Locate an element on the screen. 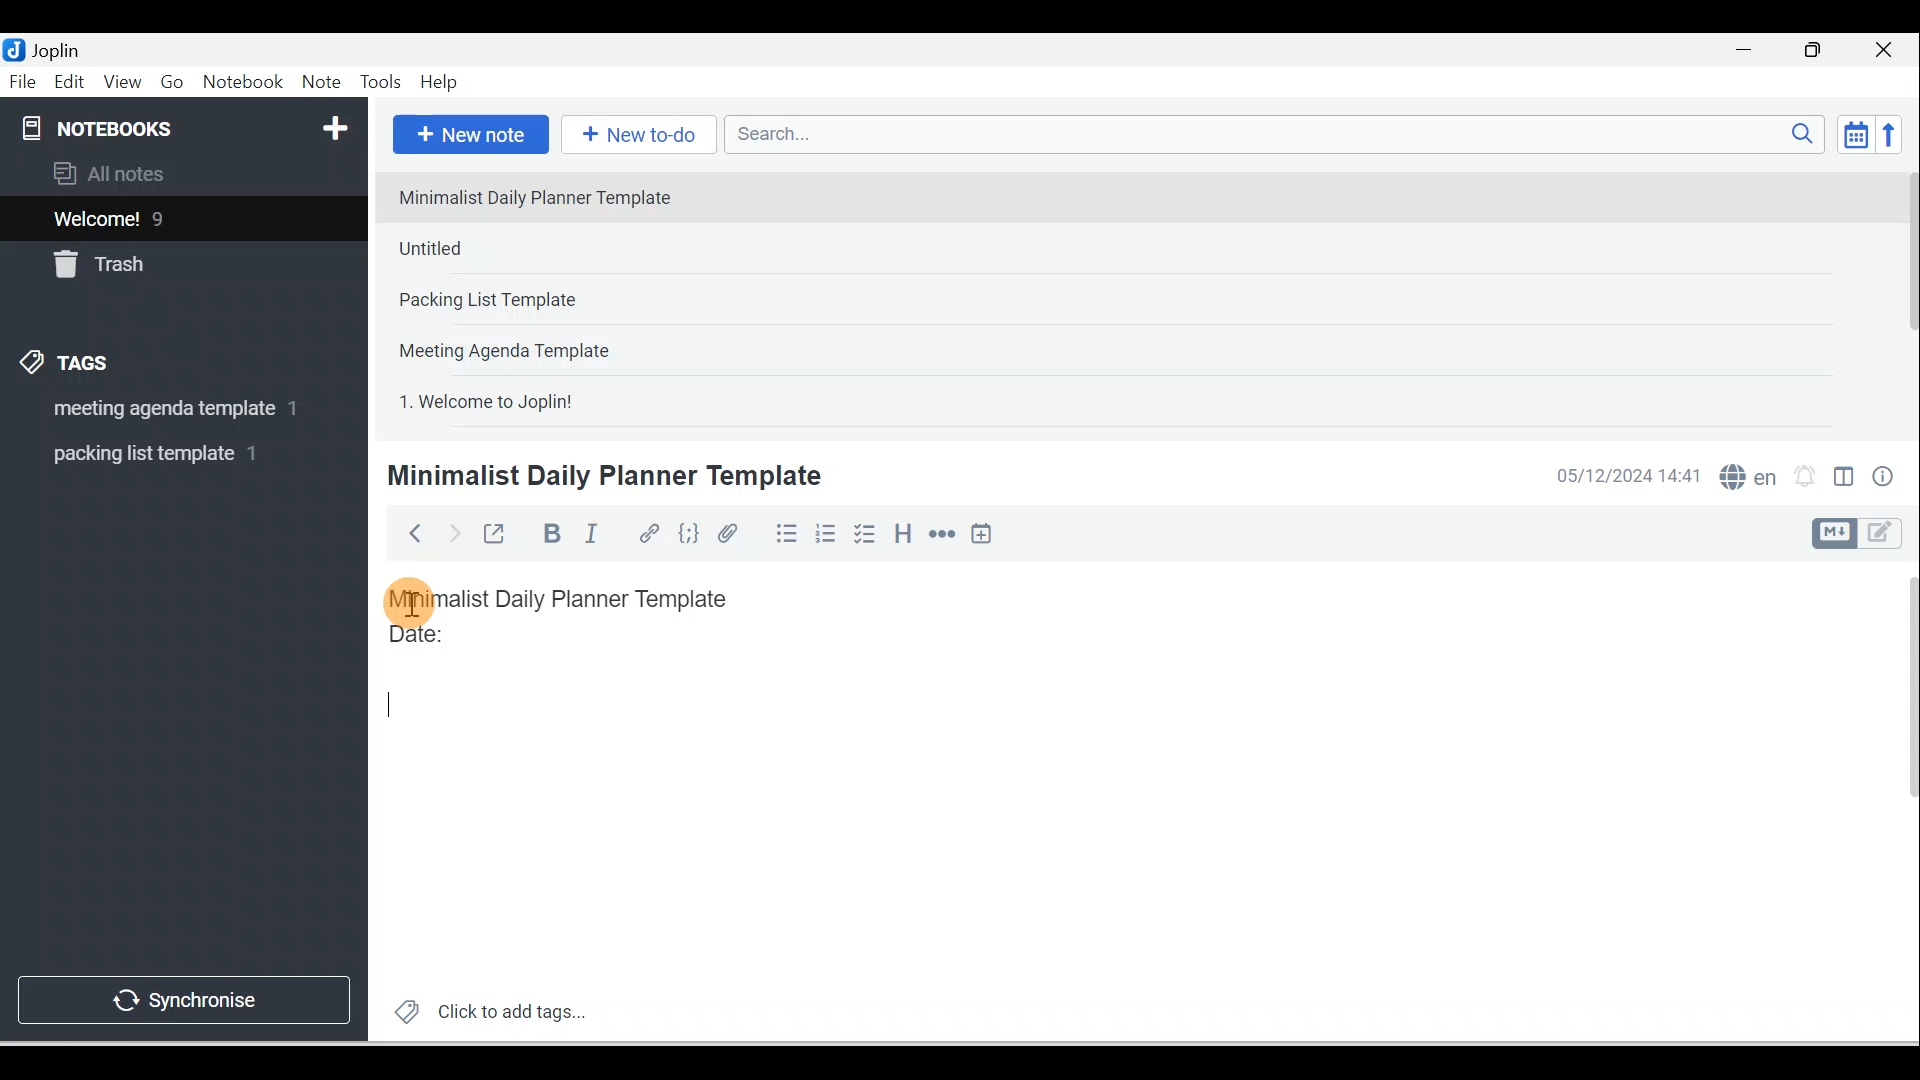  Note 2 is located at coordinates (529, 248).